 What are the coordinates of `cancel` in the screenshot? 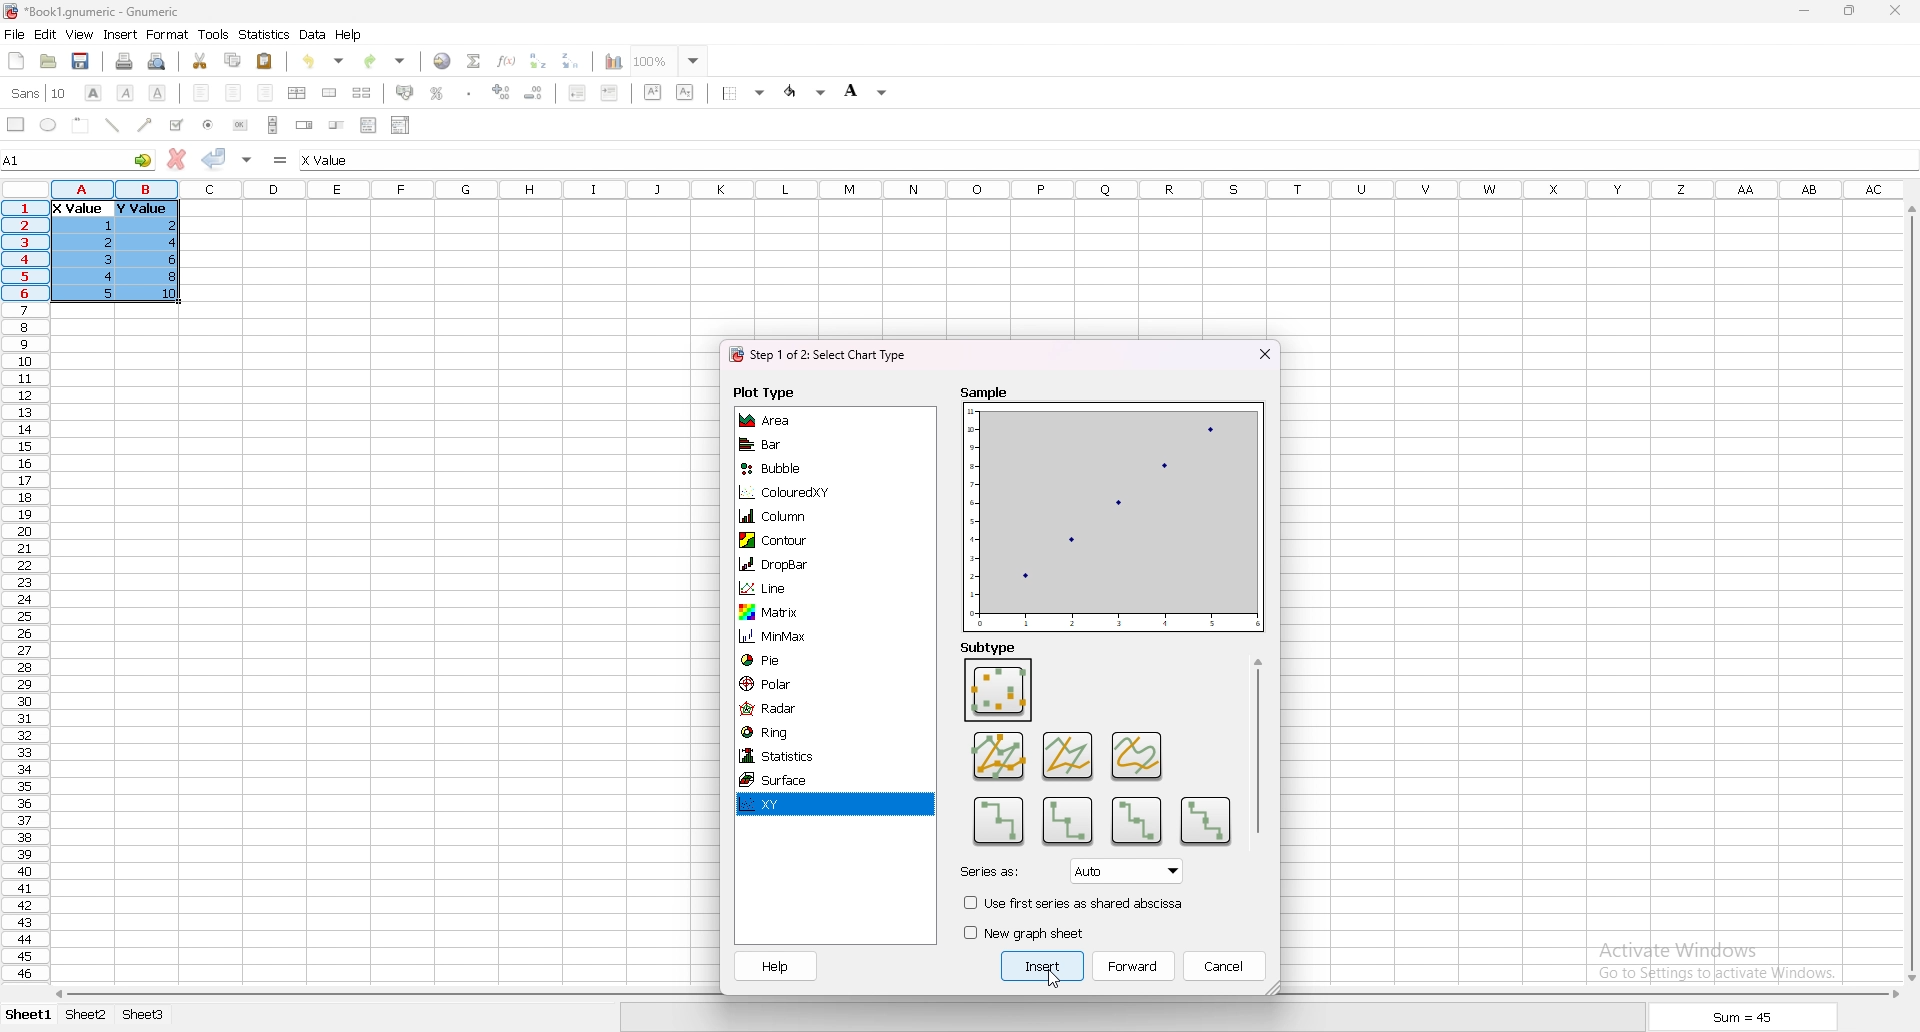 It's located at (1227, 967).